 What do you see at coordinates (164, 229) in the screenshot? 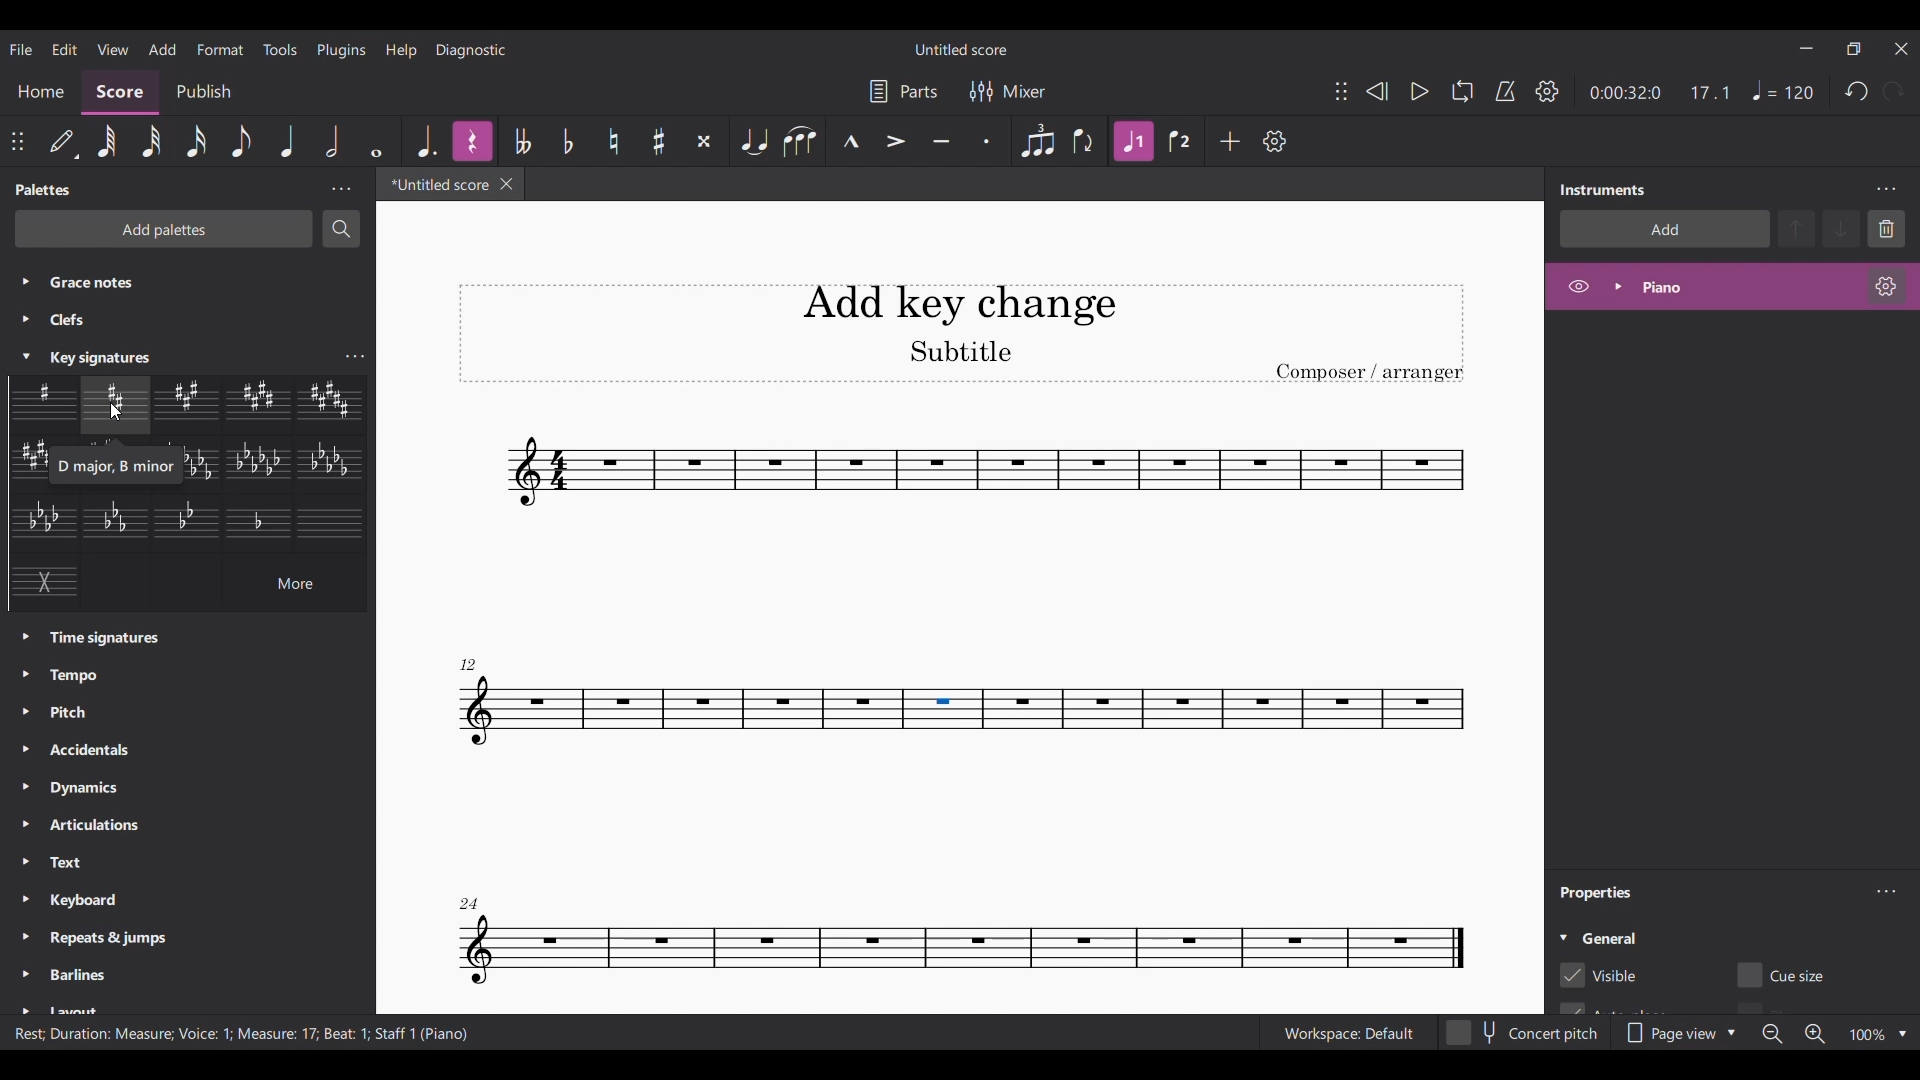
I see `Add palettes` at bounding box center [164, 229].